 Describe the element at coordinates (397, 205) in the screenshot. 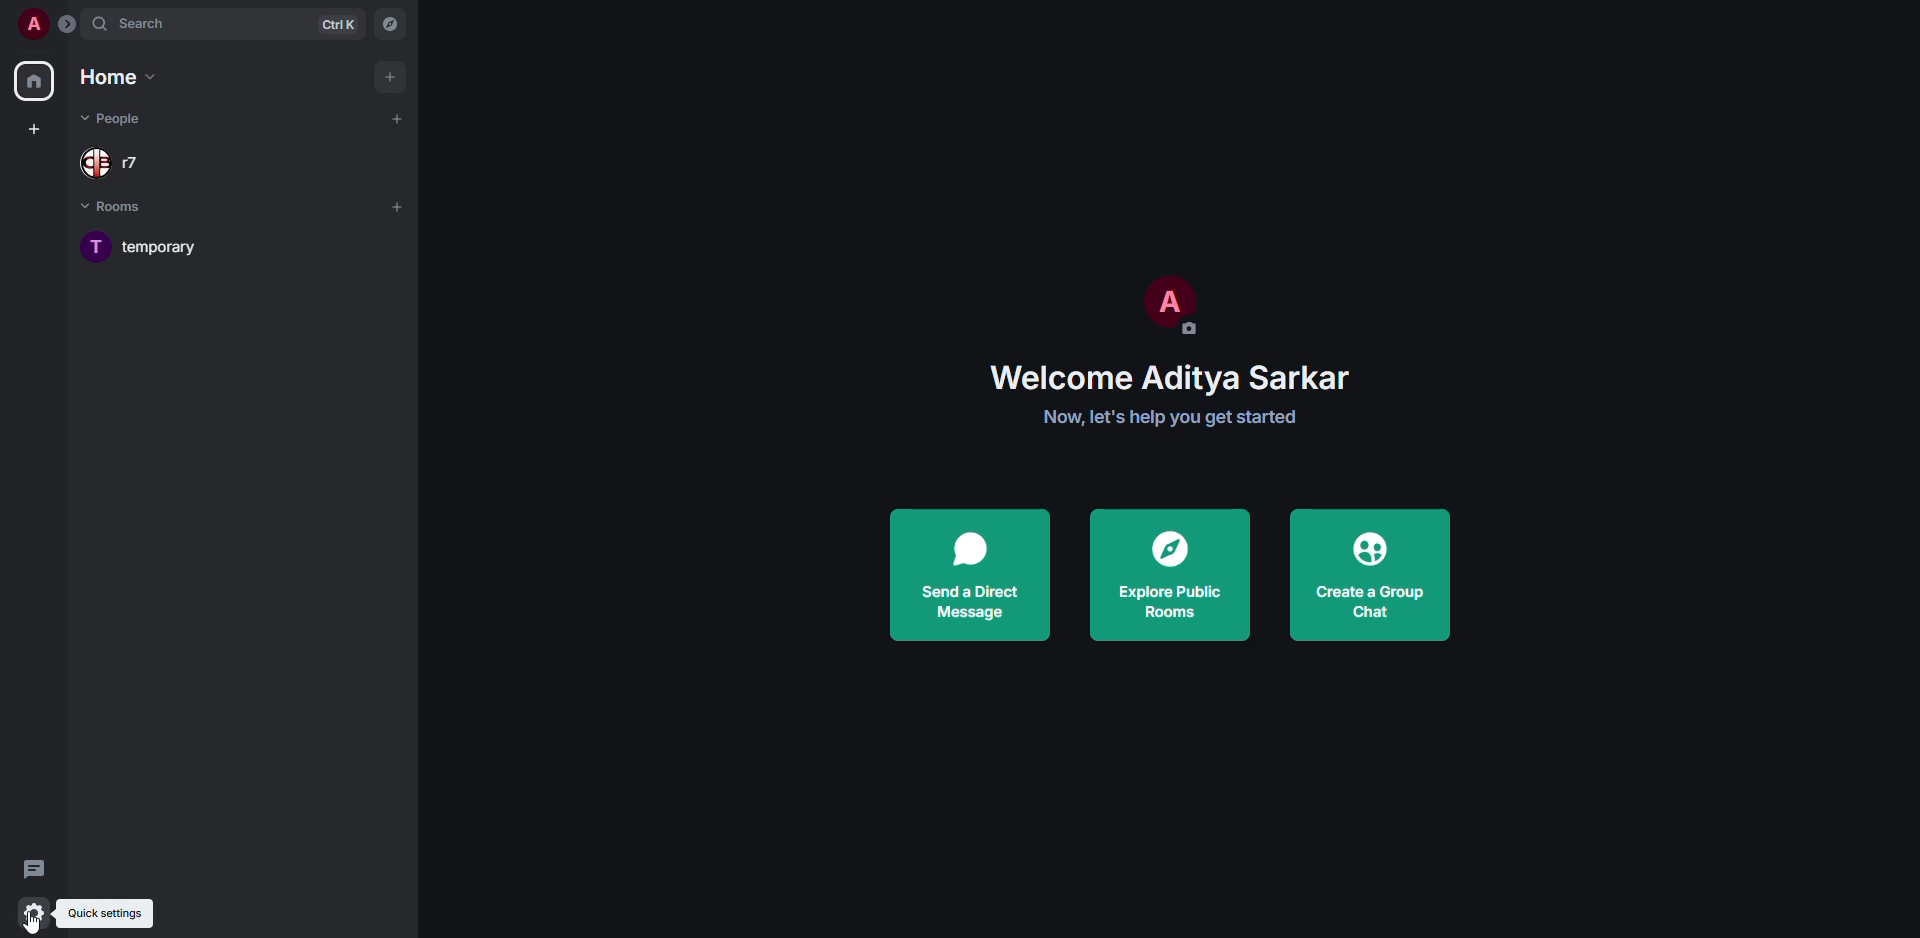

I see `add` at that location.